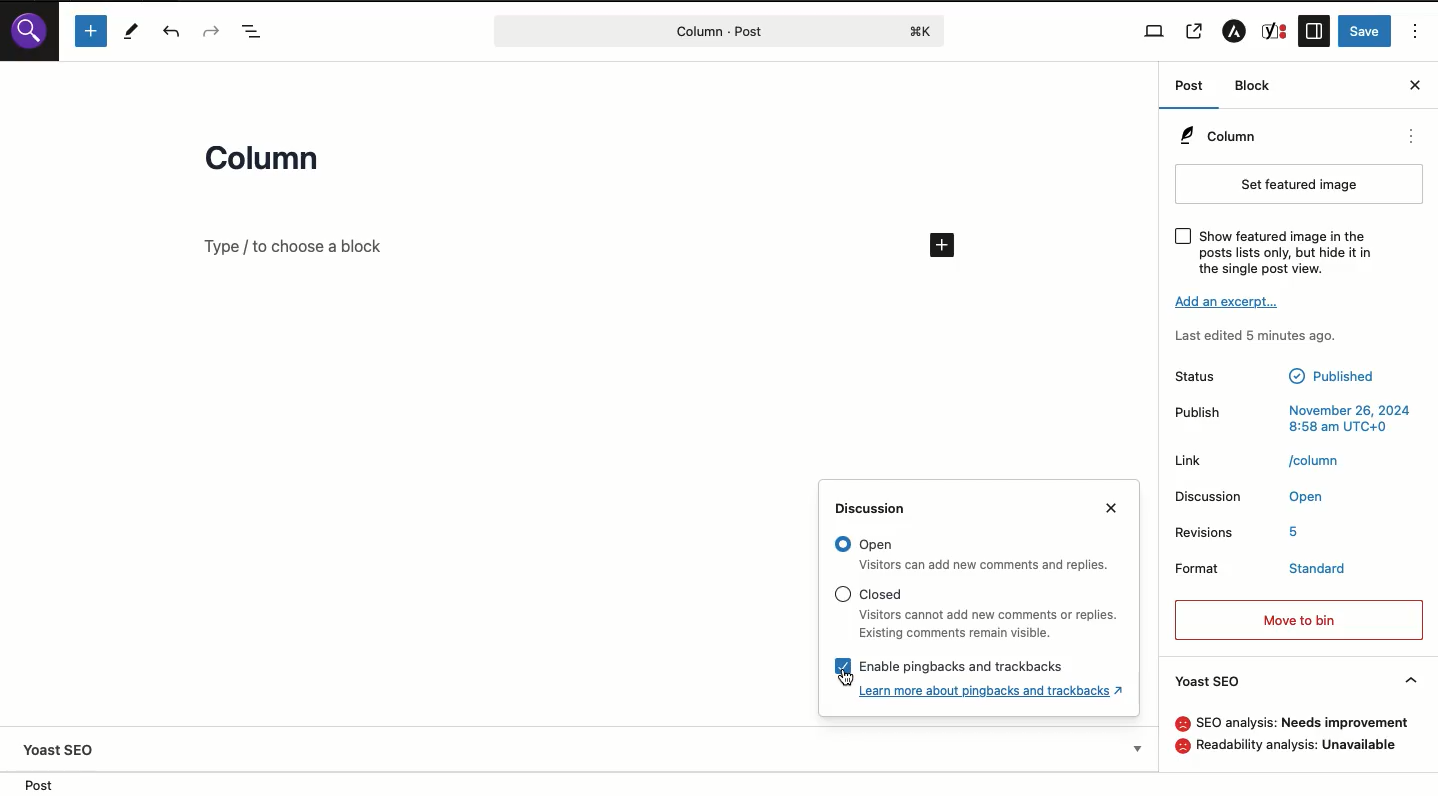 This screenshot has width=1438, height=796. I want to click on text, so click(1316, 459).